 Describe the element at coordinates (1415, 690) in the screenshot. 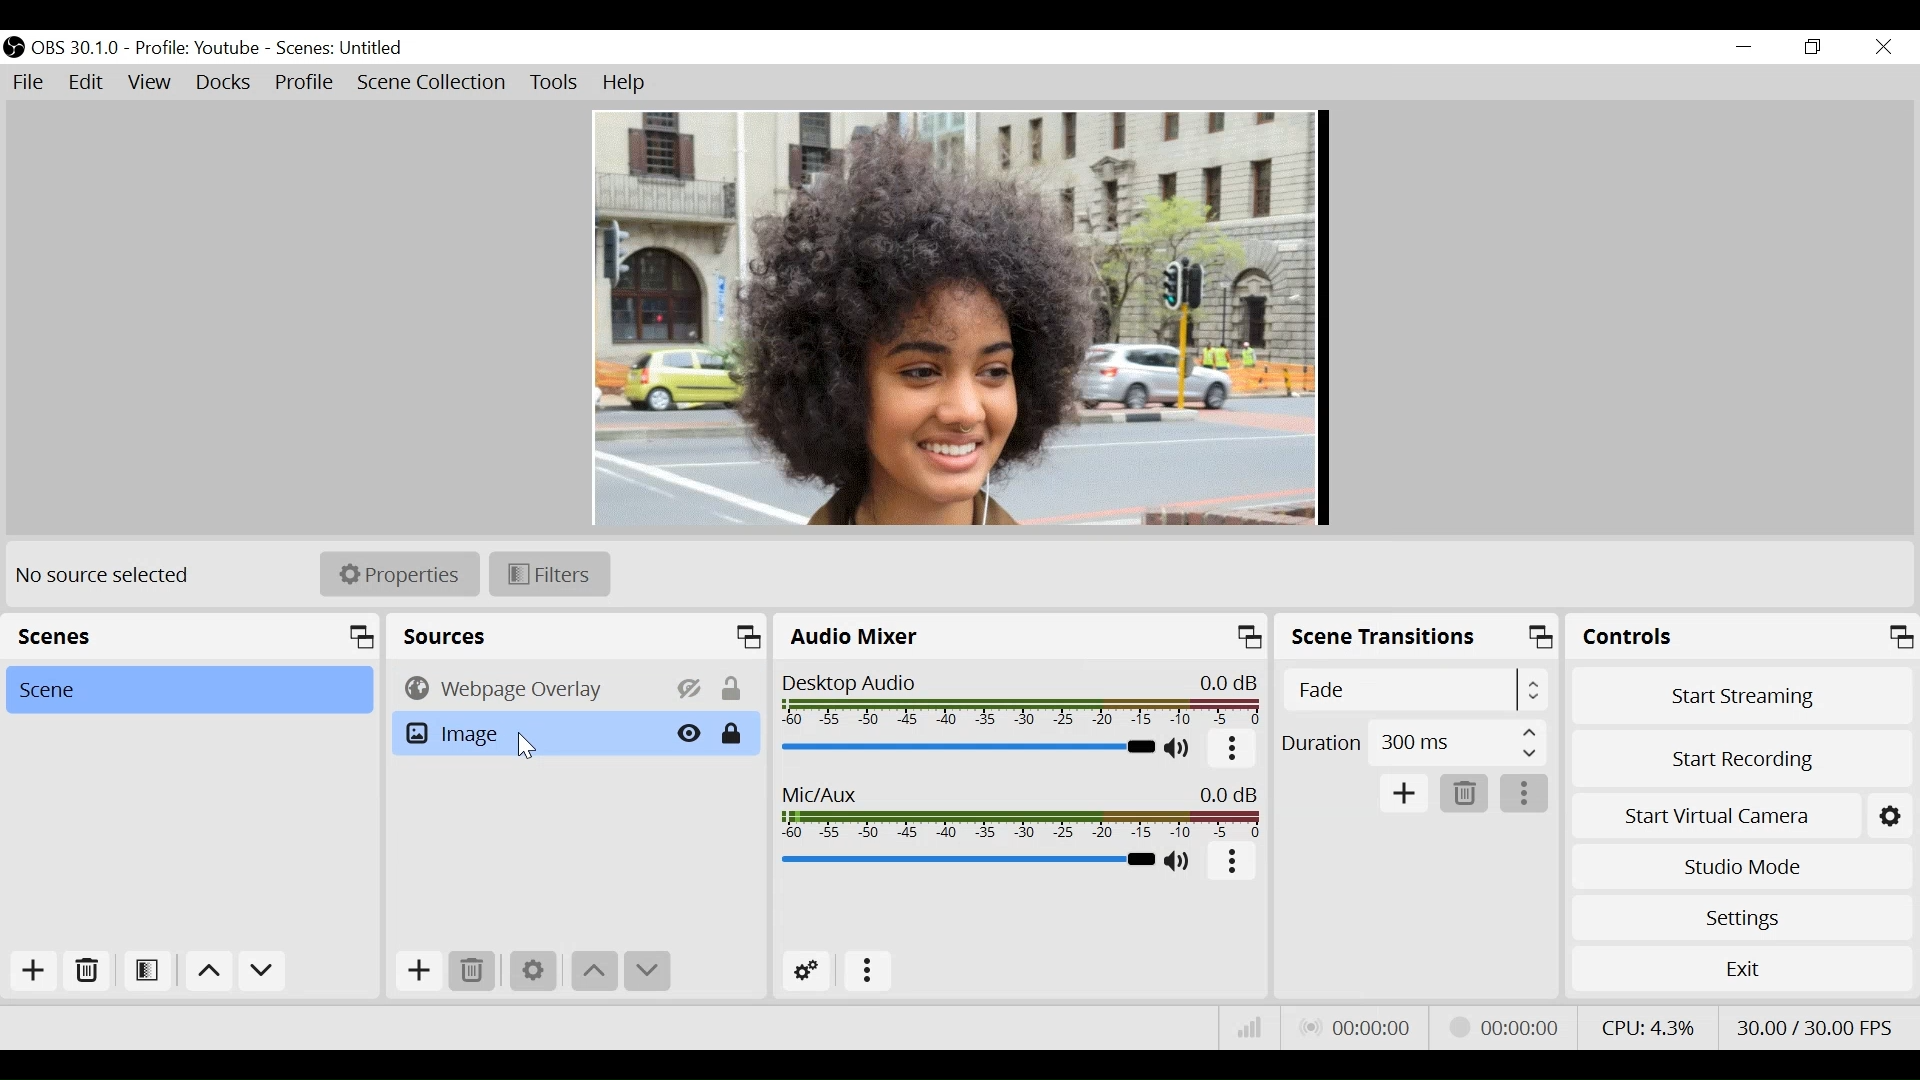

I see `Select Scene Transistion` at that location.